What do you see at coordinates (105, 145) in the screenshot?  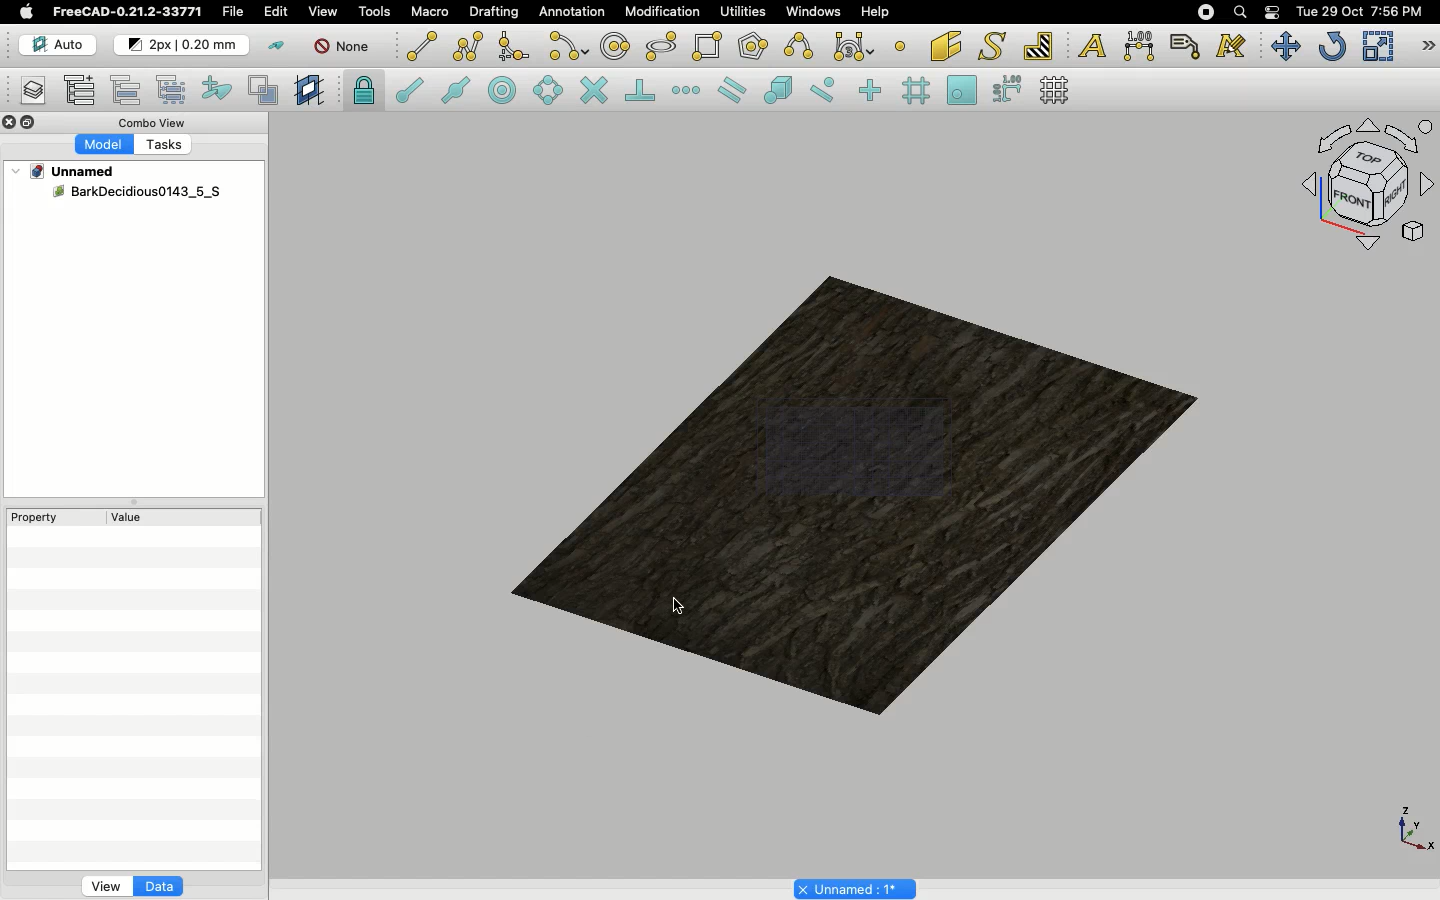 I see `Model` at bounding box center [105, 145].